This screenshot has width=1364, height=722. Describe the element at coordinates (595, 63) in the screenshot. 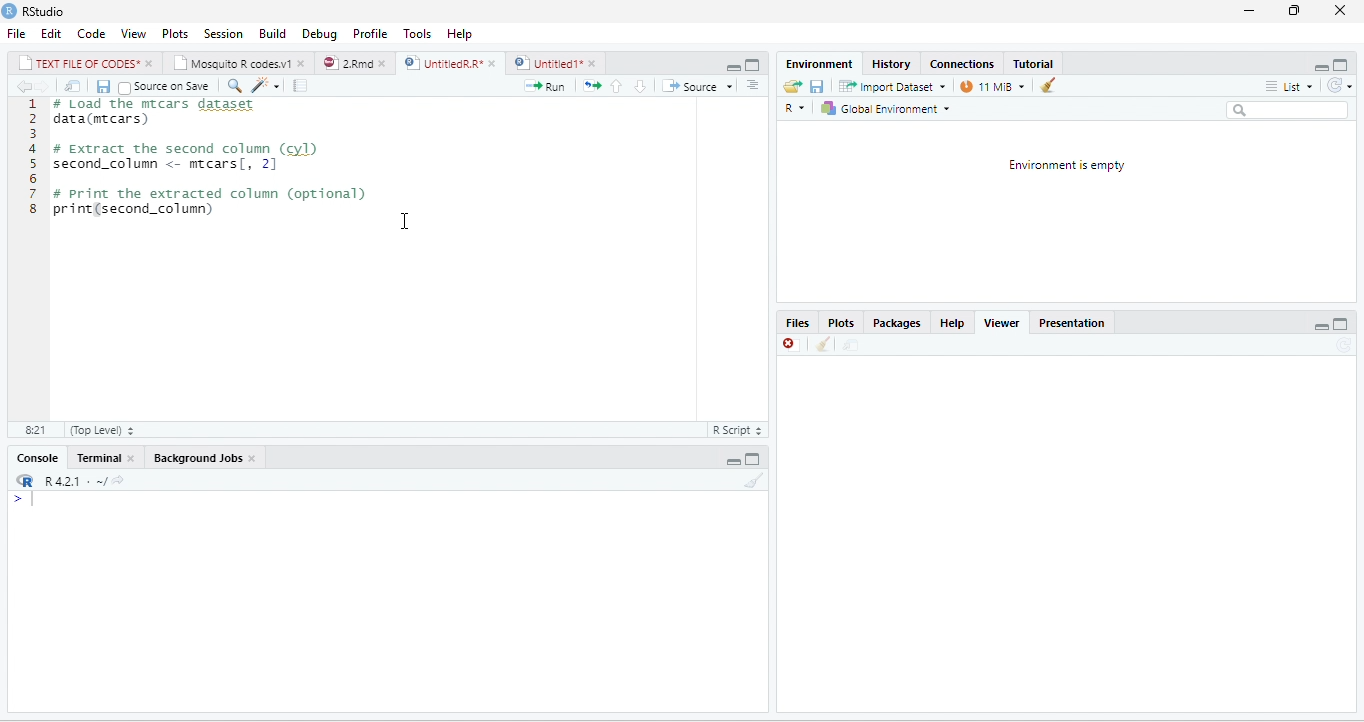

I see `close` at that location.